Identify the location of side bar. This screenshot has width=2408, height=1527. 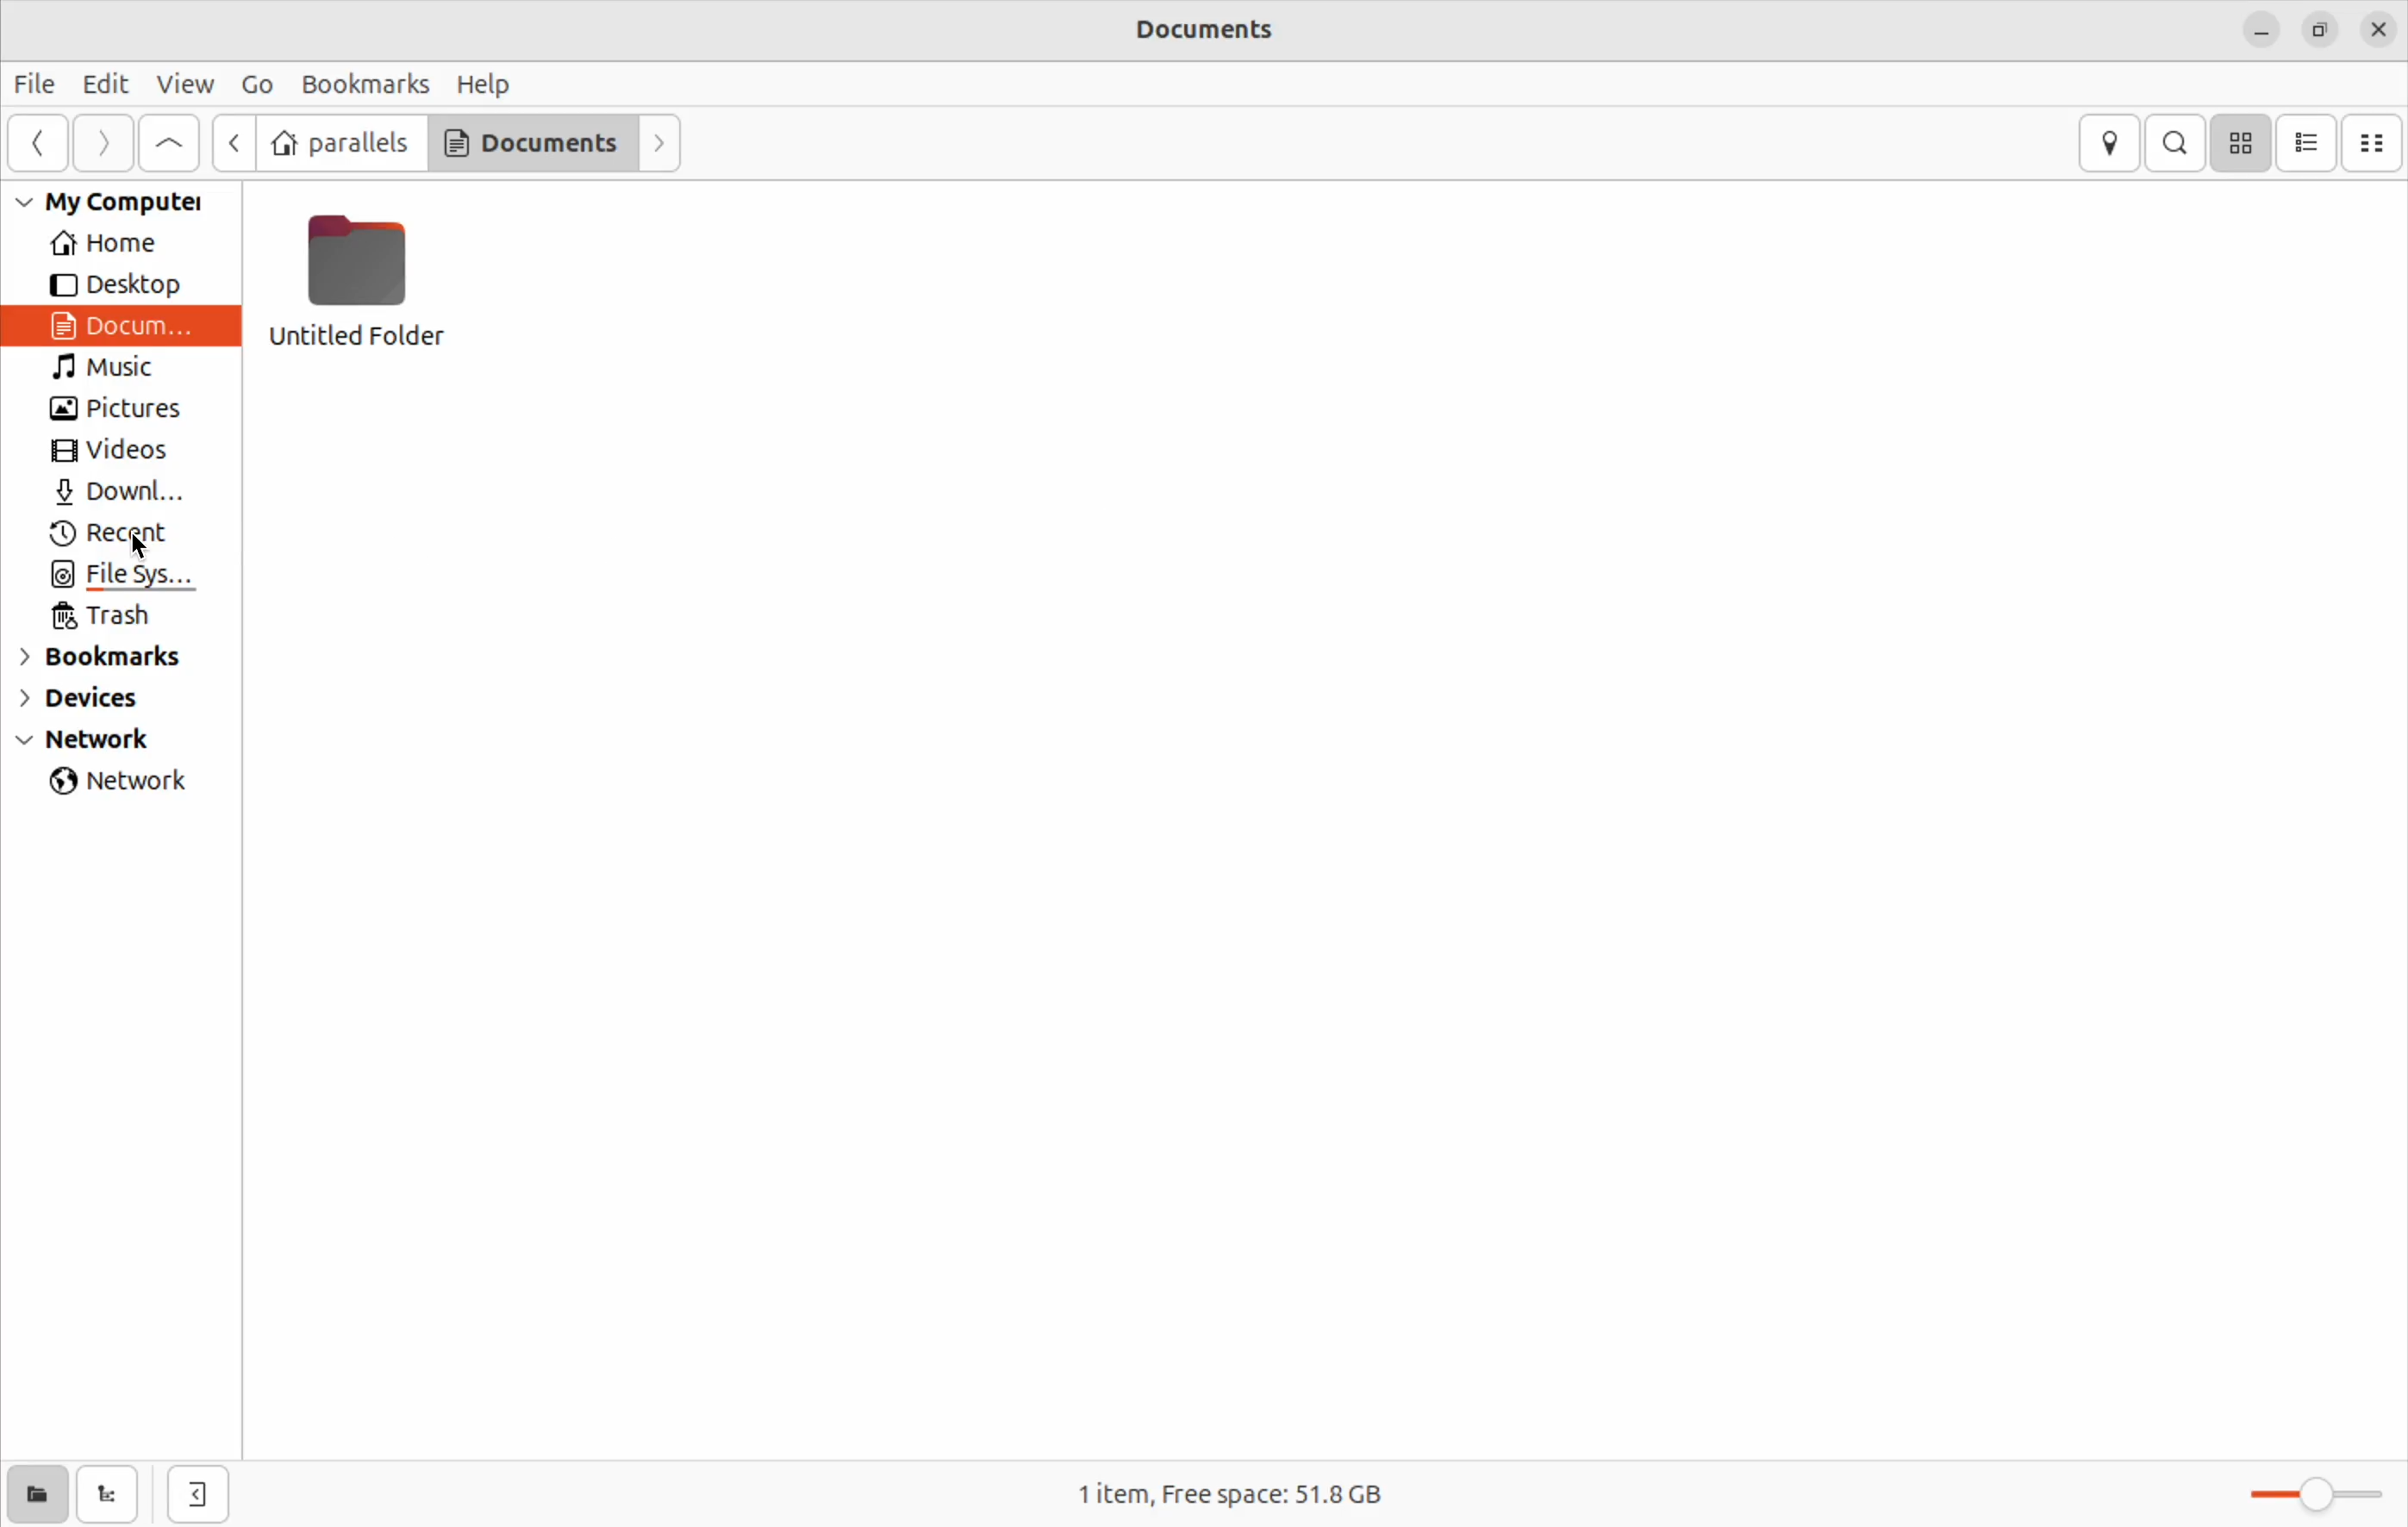
(40, 140).